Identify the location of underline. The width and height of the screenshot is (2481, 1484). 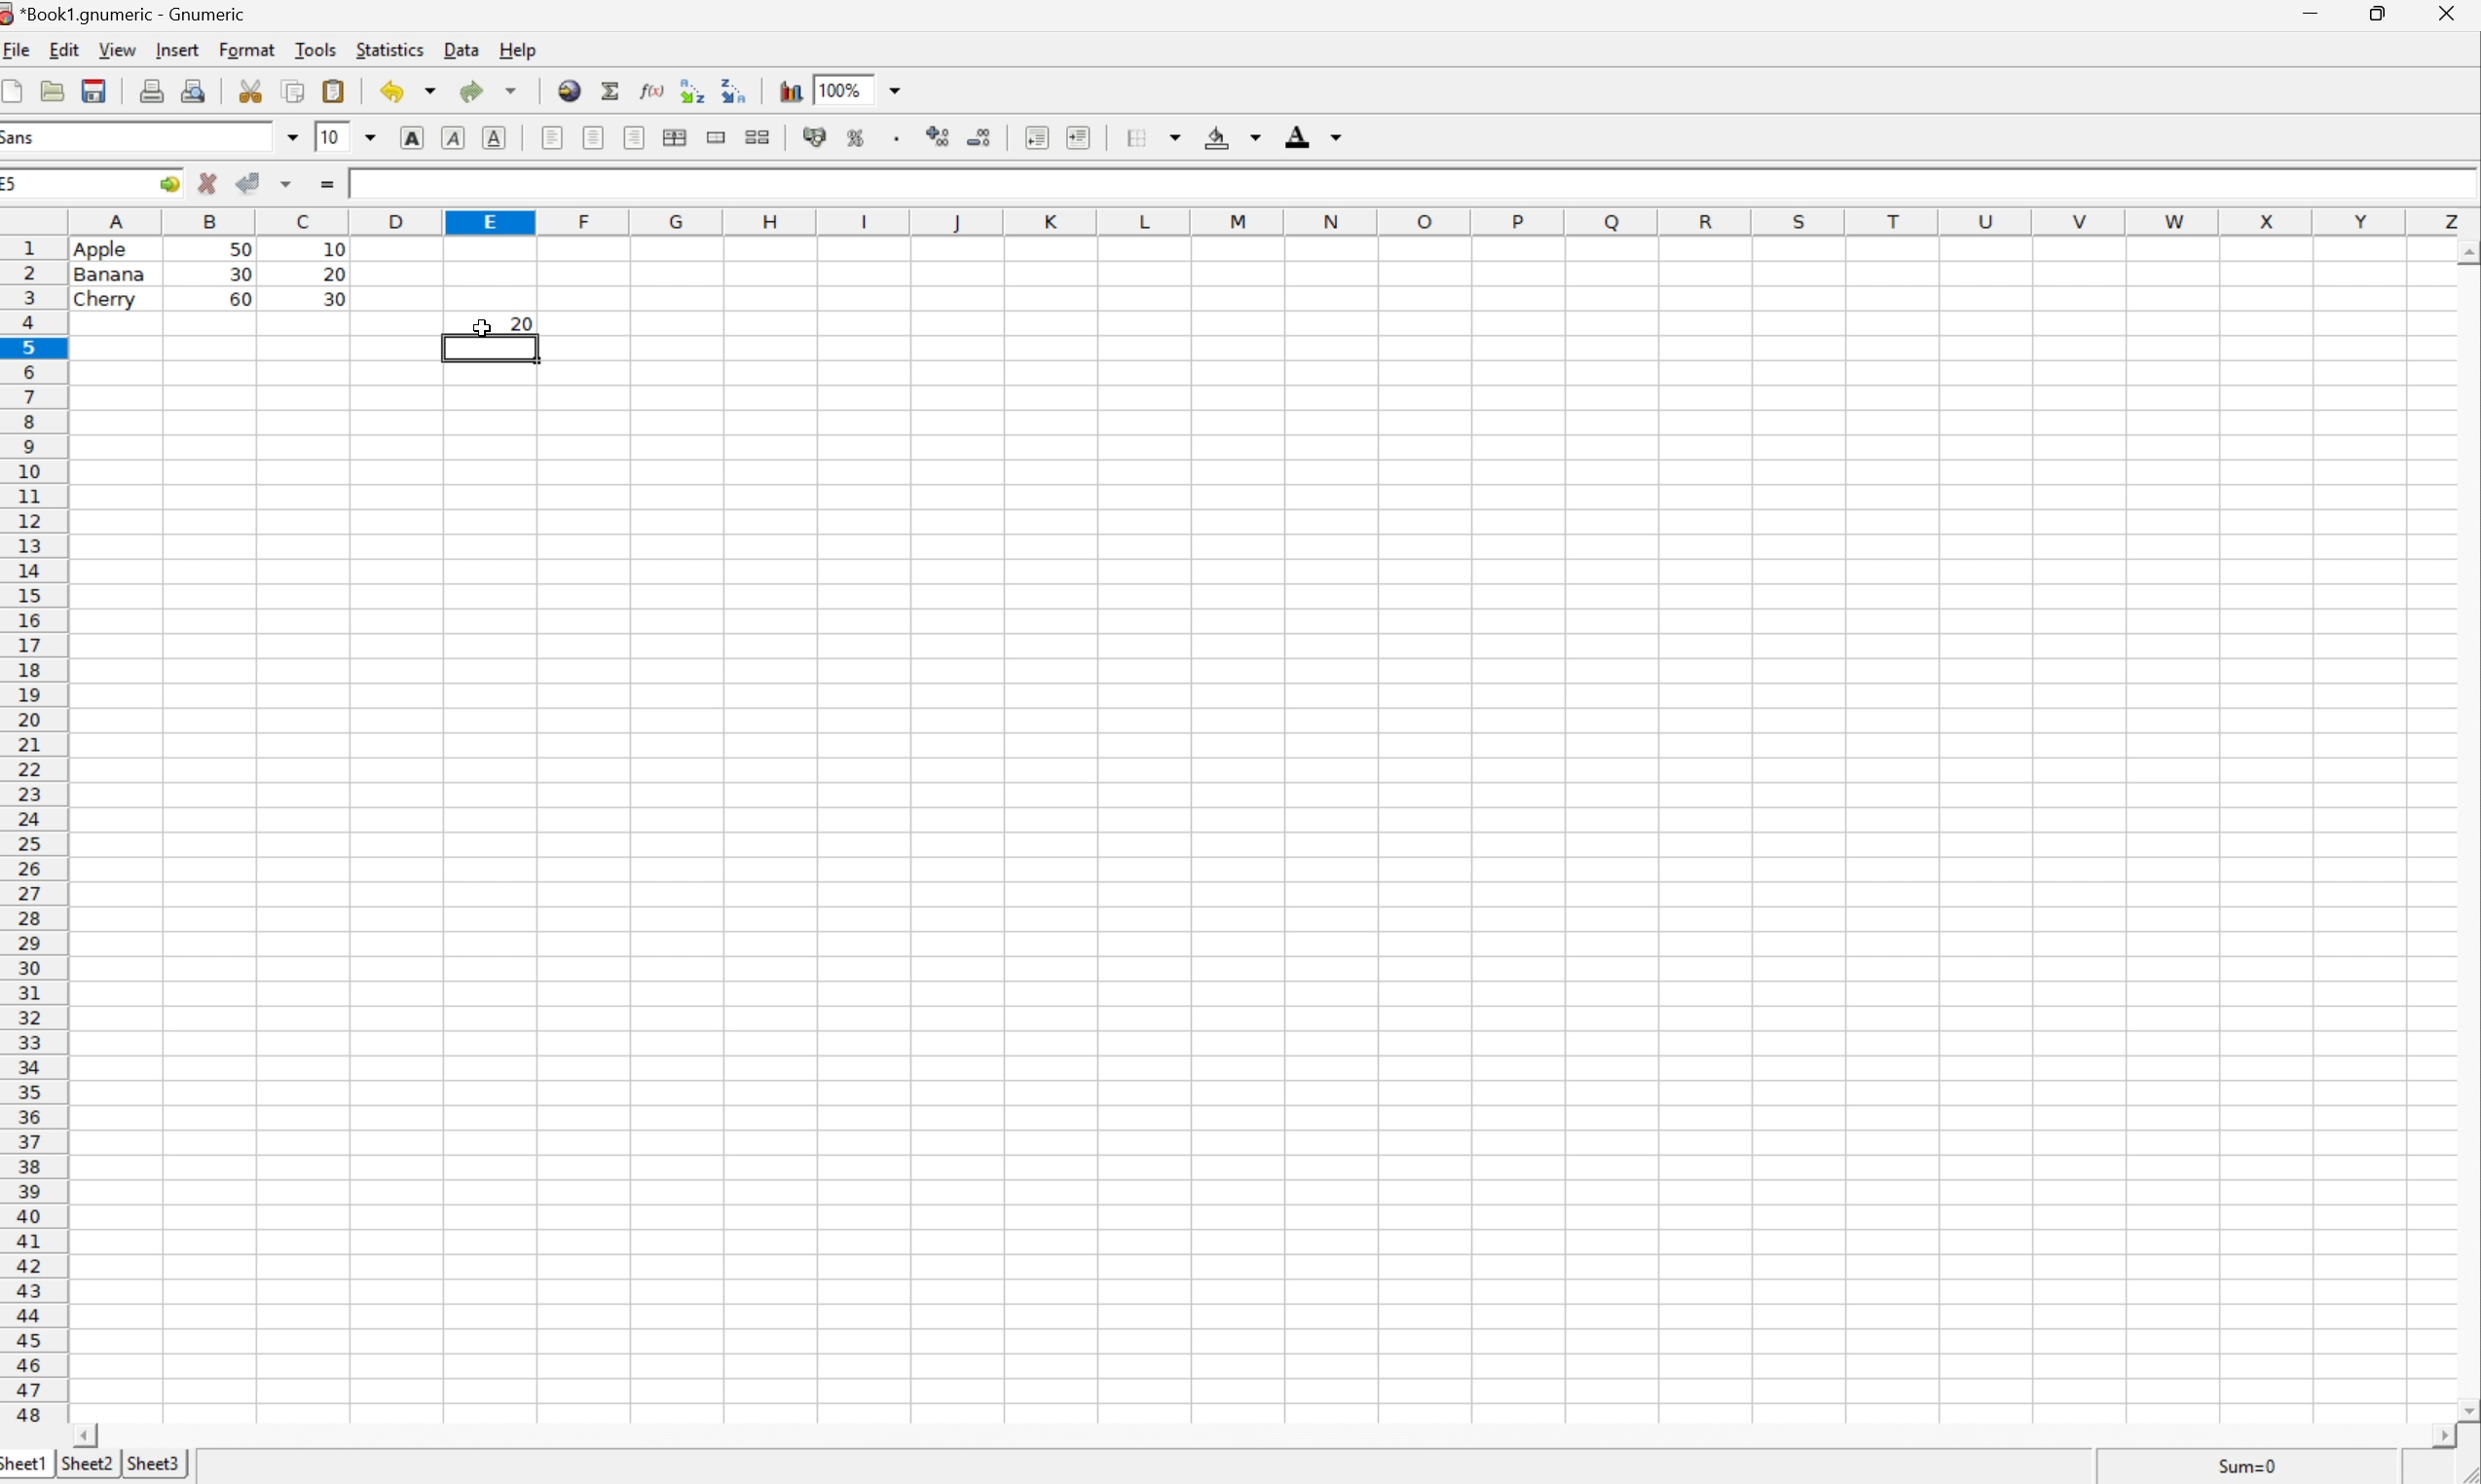
(498, 138).